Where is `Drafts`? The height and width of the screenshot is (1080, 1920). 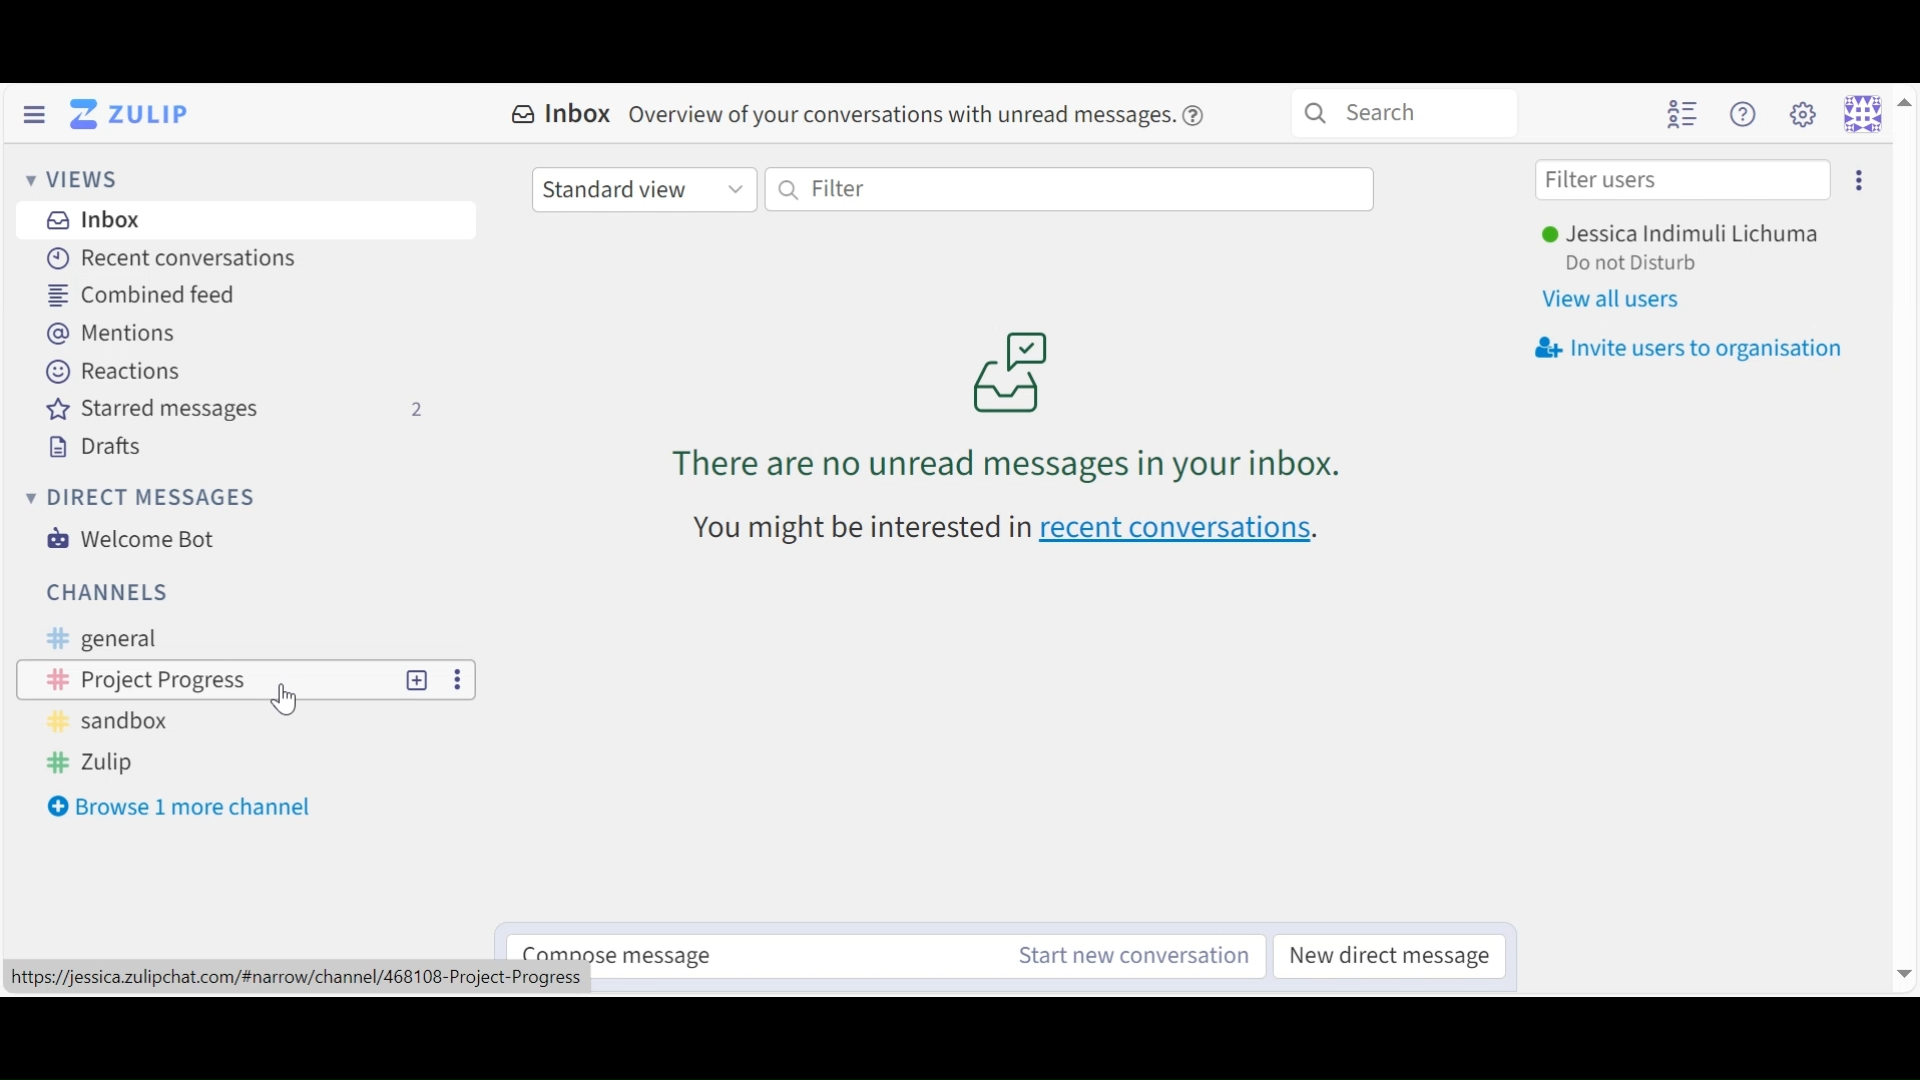 Drafts is located at coordinates (101, 448).